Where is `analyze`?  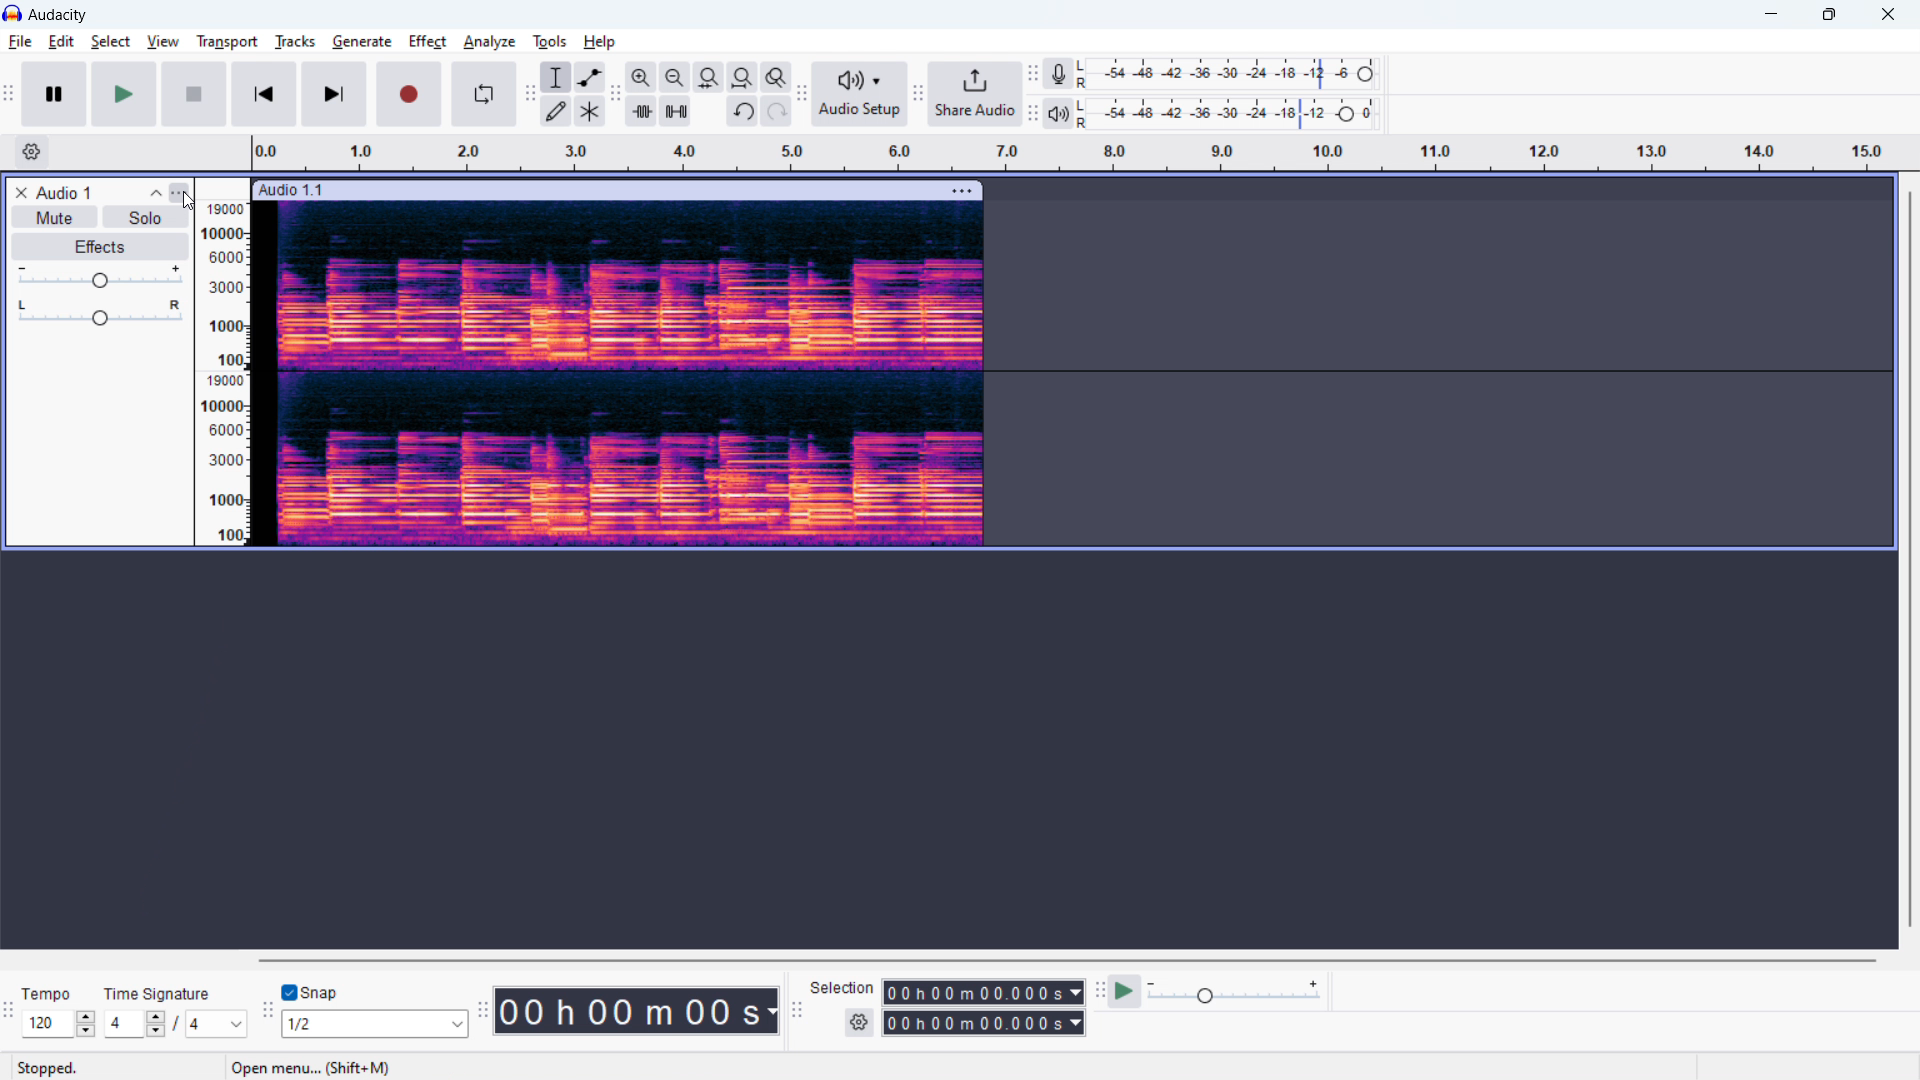 analyze is located at coordinates (490, 40).